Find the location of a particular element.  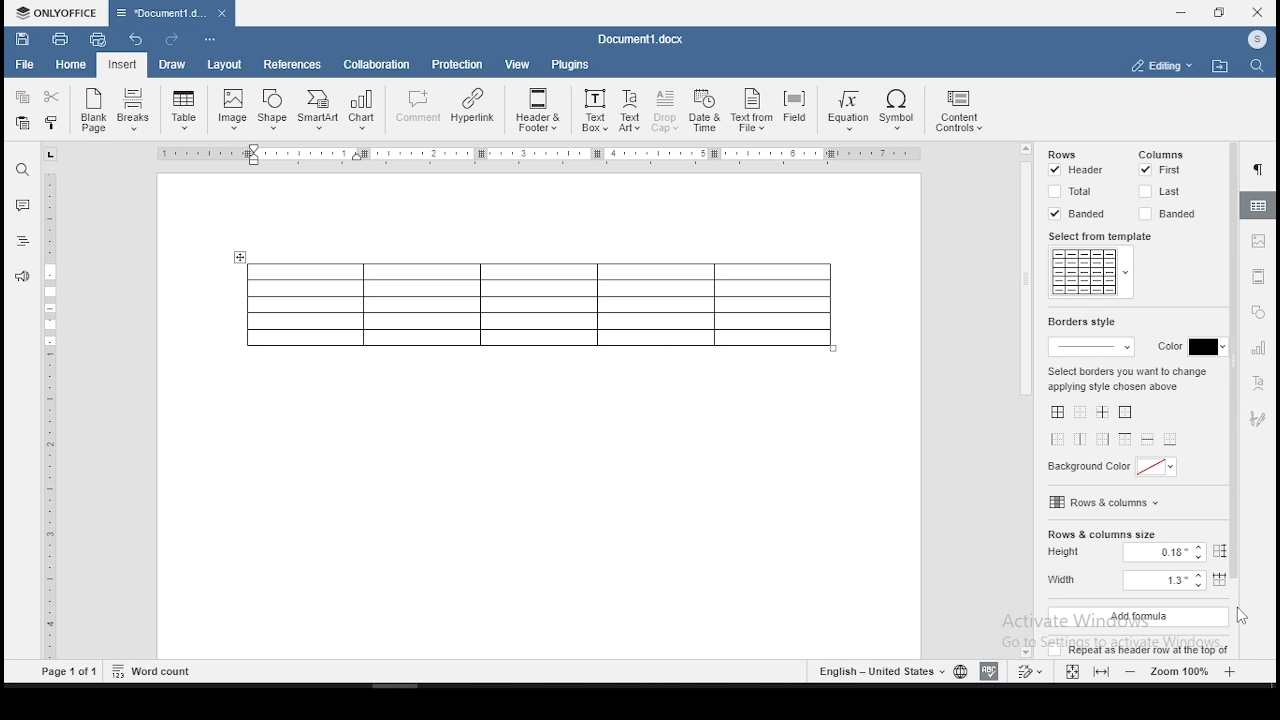

Equation is located at coordinates (845, 112).